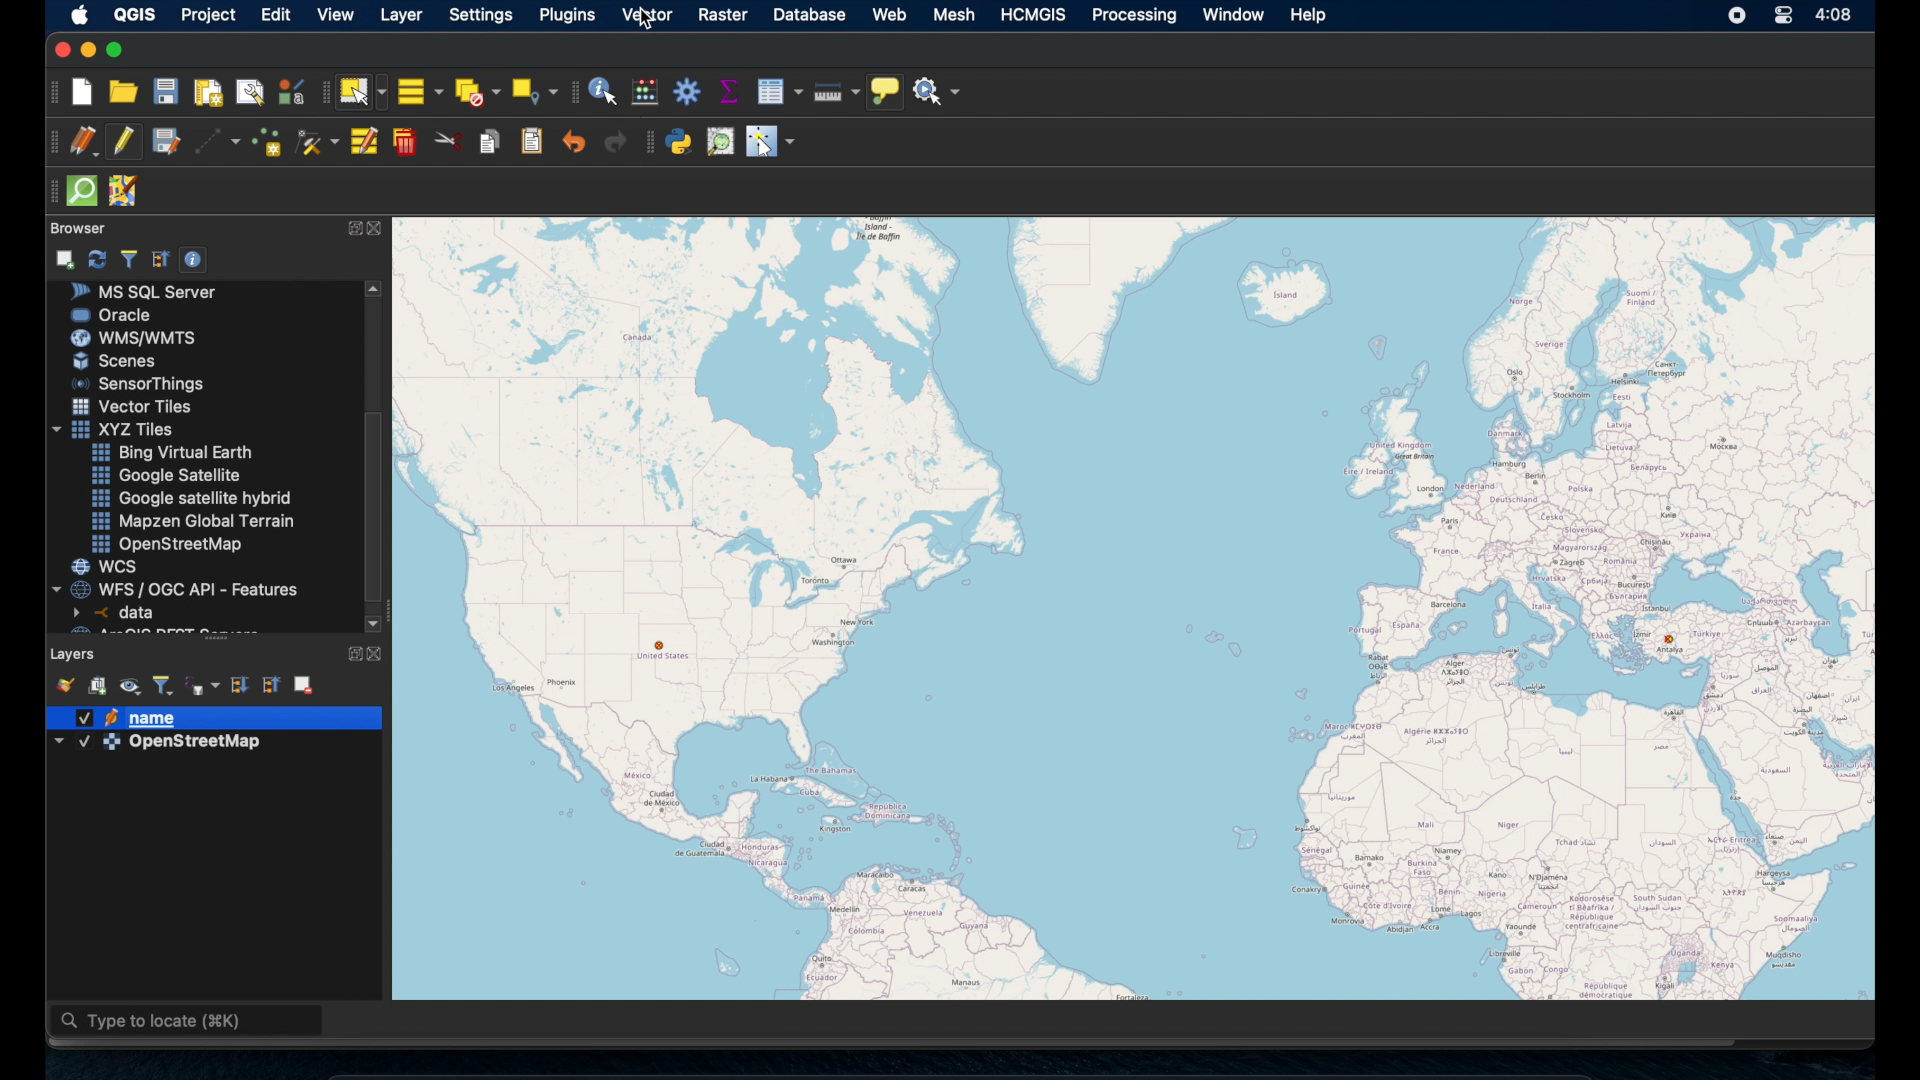 The image size is (1920, 1080). Describe the element at coordinates (178, 588) in the screenshot. I see `wfs/ogc api - features` at that location.